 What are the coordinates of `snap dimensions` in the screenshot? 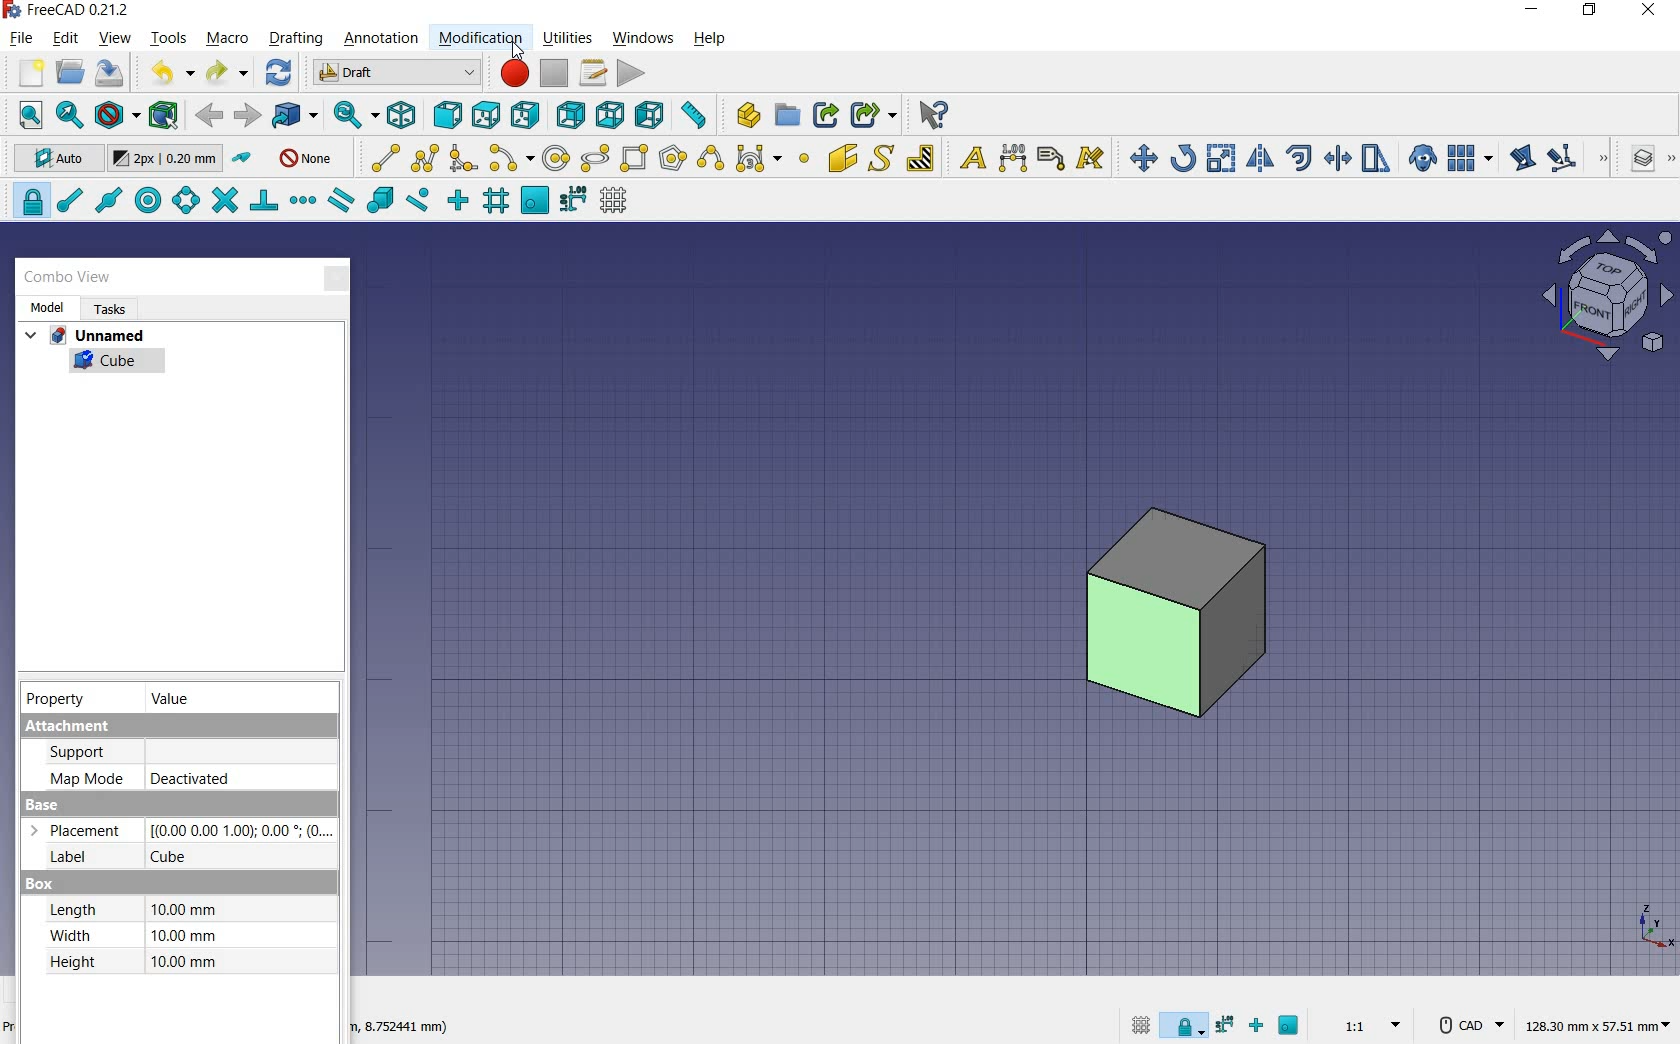 It's located at (1225, 1024).